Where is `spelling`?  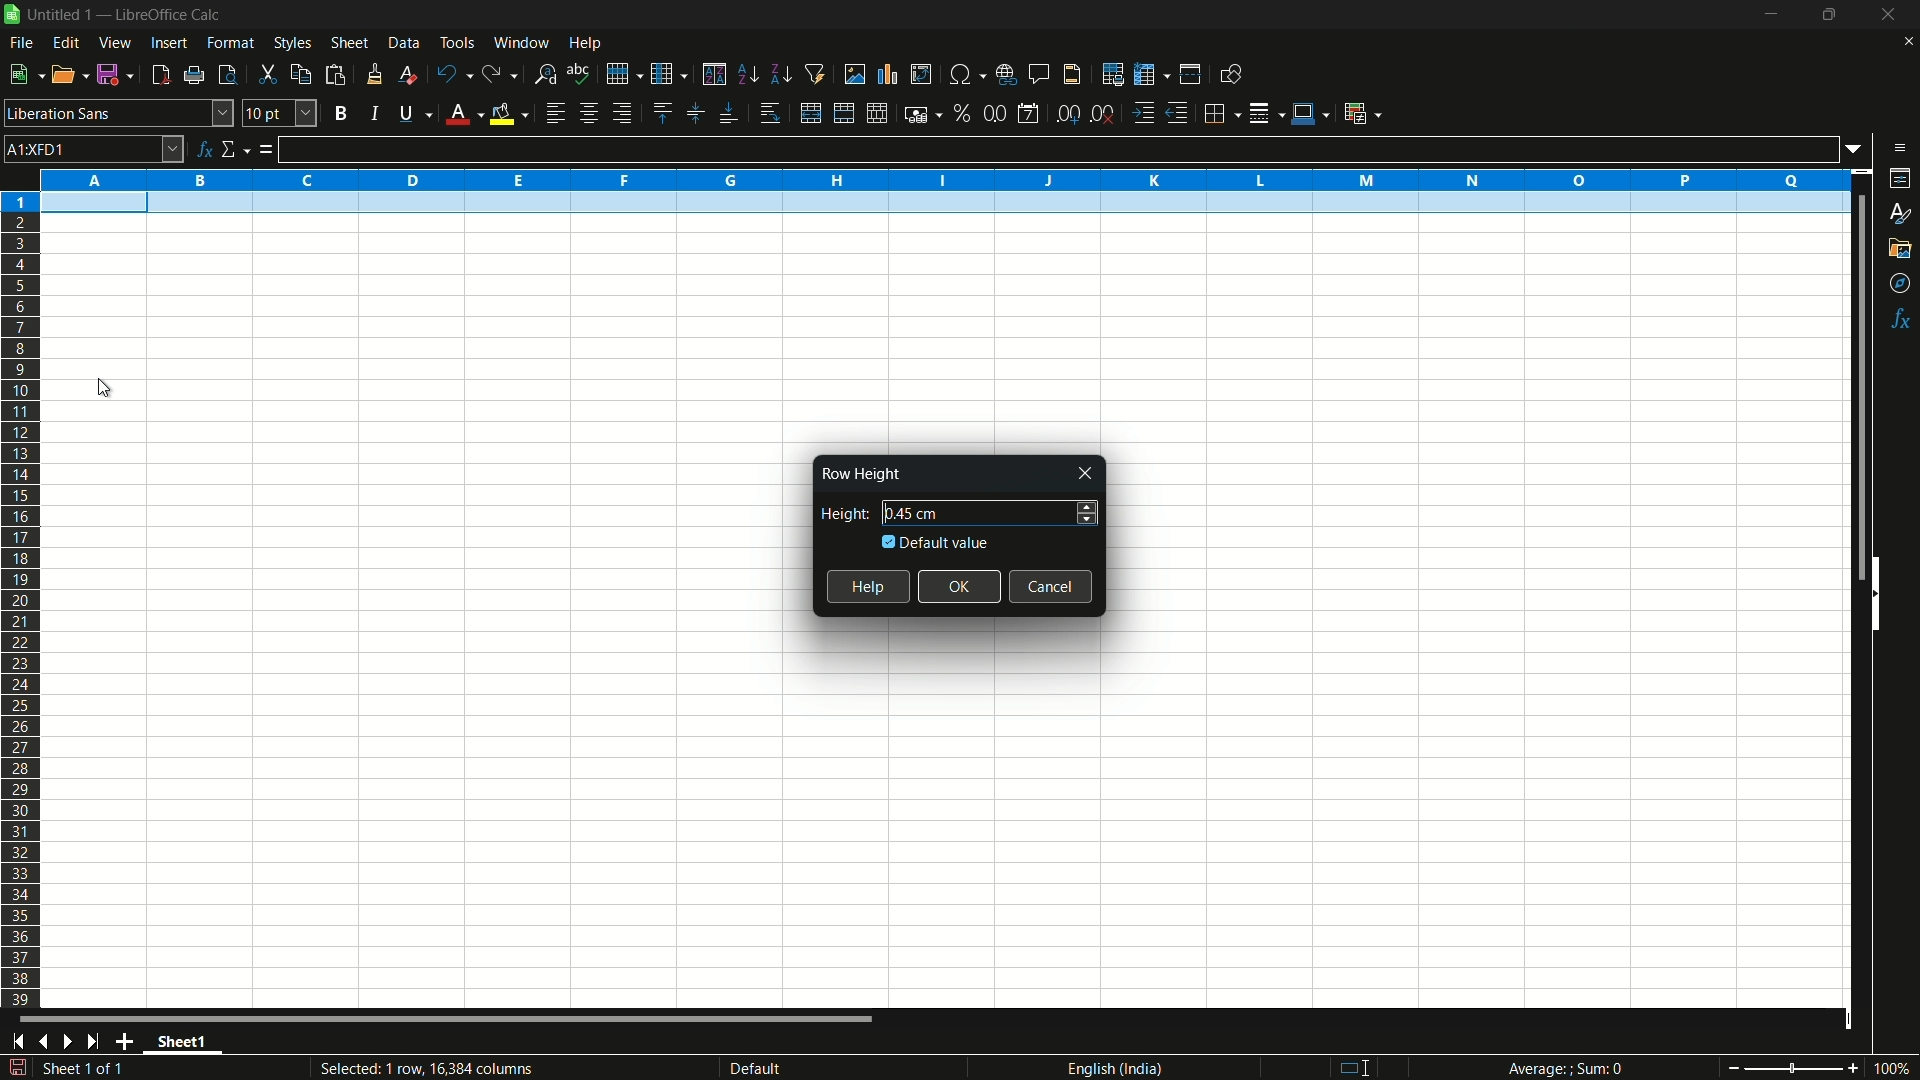 spelling is located at coordinates (579, 72).